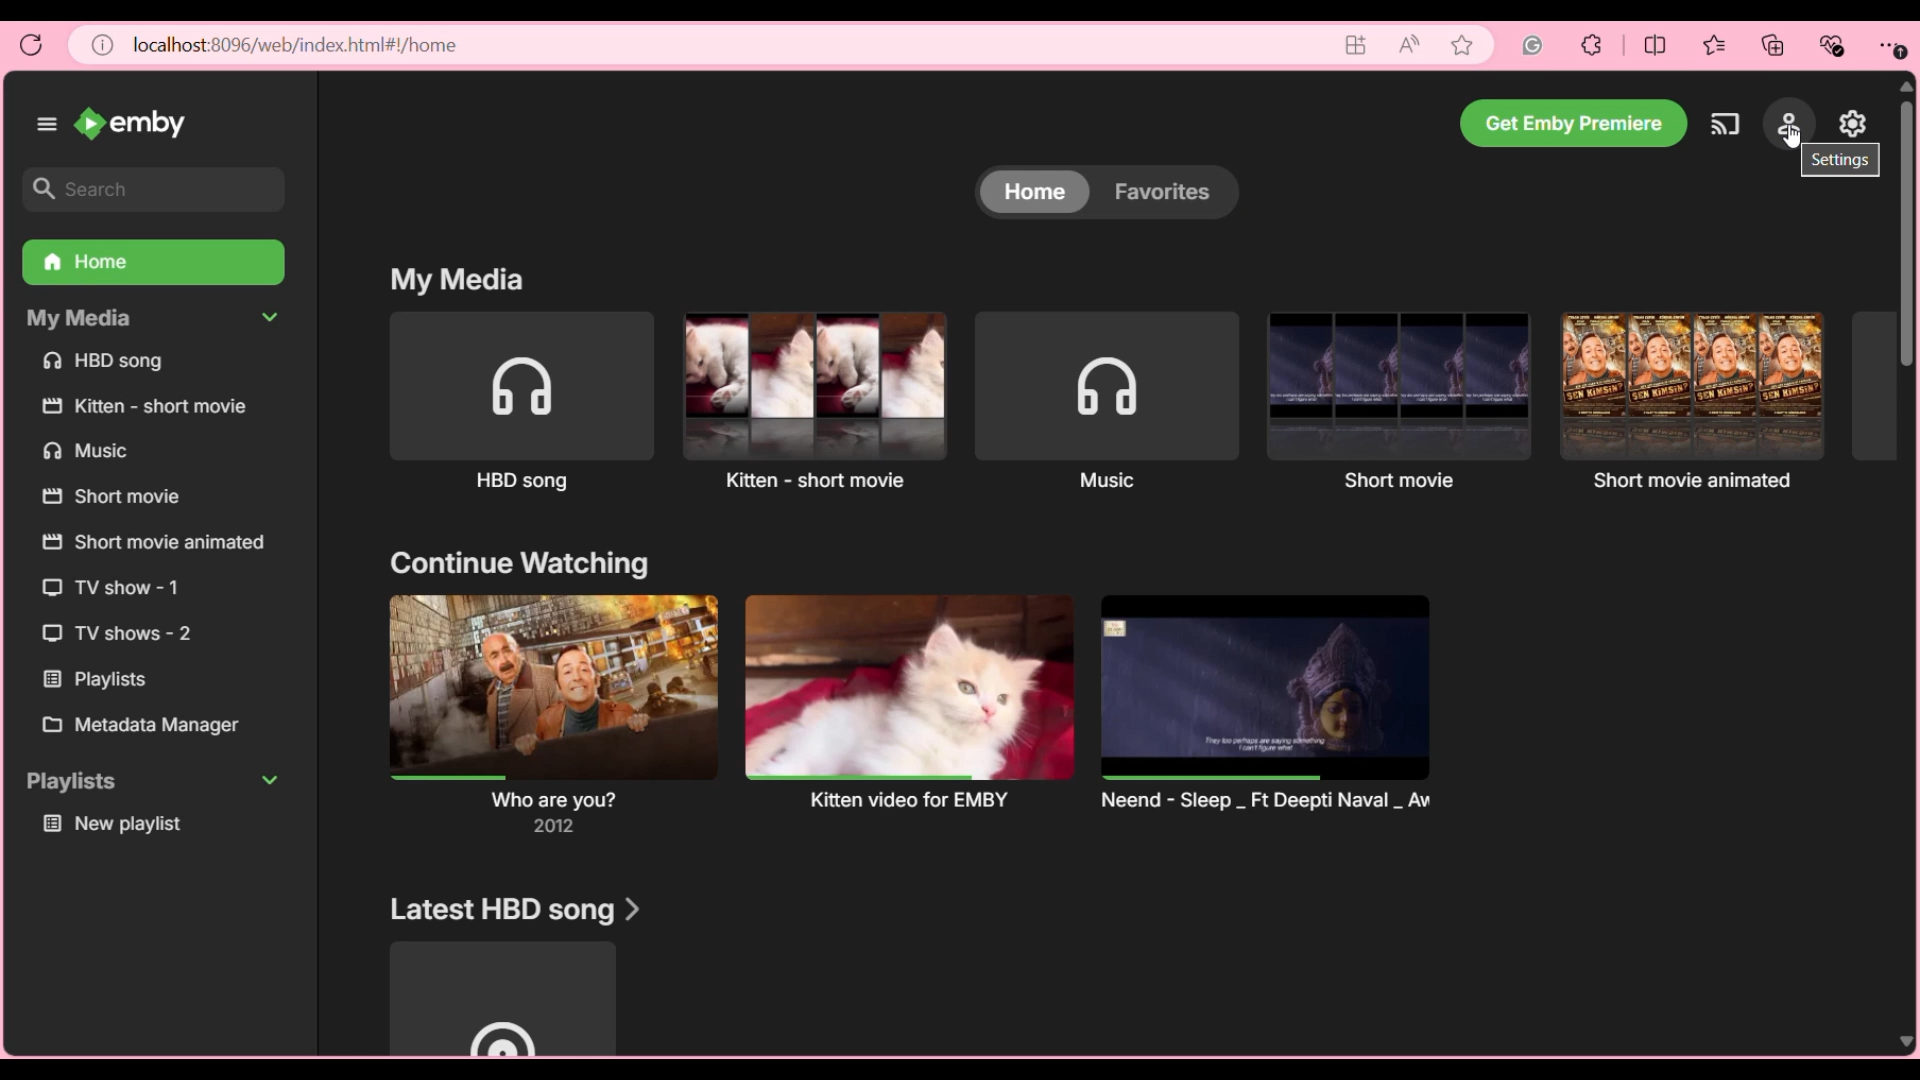 This screenshot has width=1920, height=1080. What do you see at coordinates (32, 45) in the screenshot?
I see `Reload page` at bounding box center [32, 45].